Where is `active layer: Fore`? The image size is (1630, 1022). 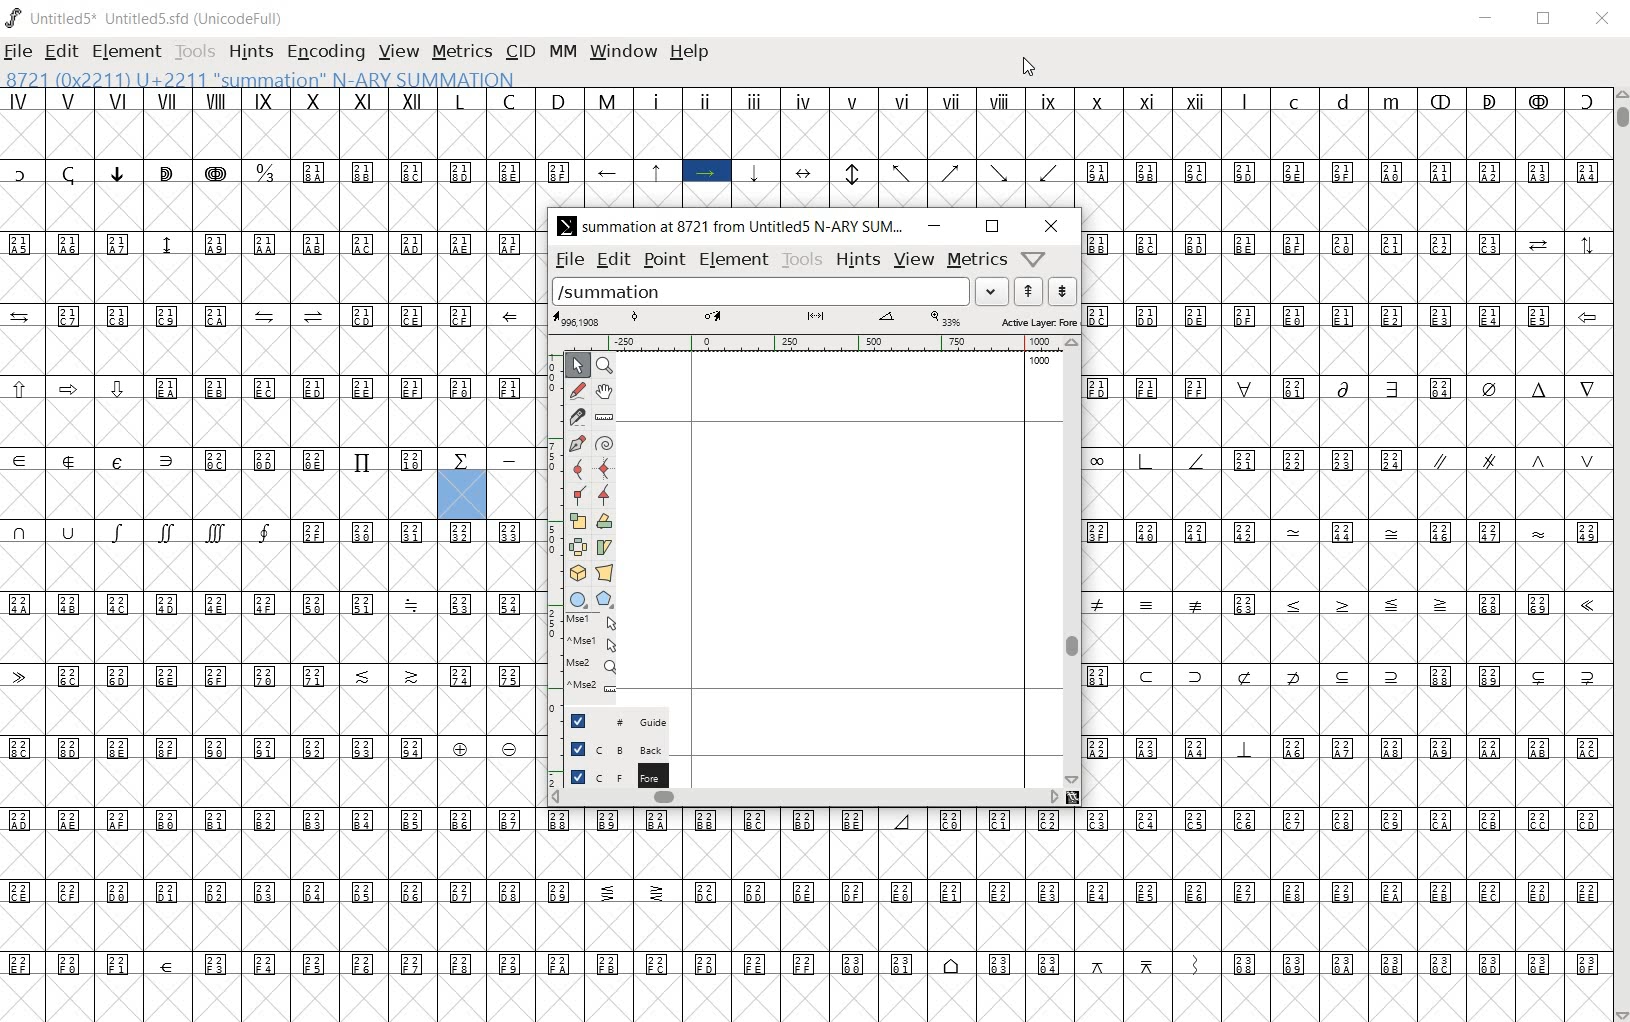
active layer: Fore is located at coordinates (815, 320).